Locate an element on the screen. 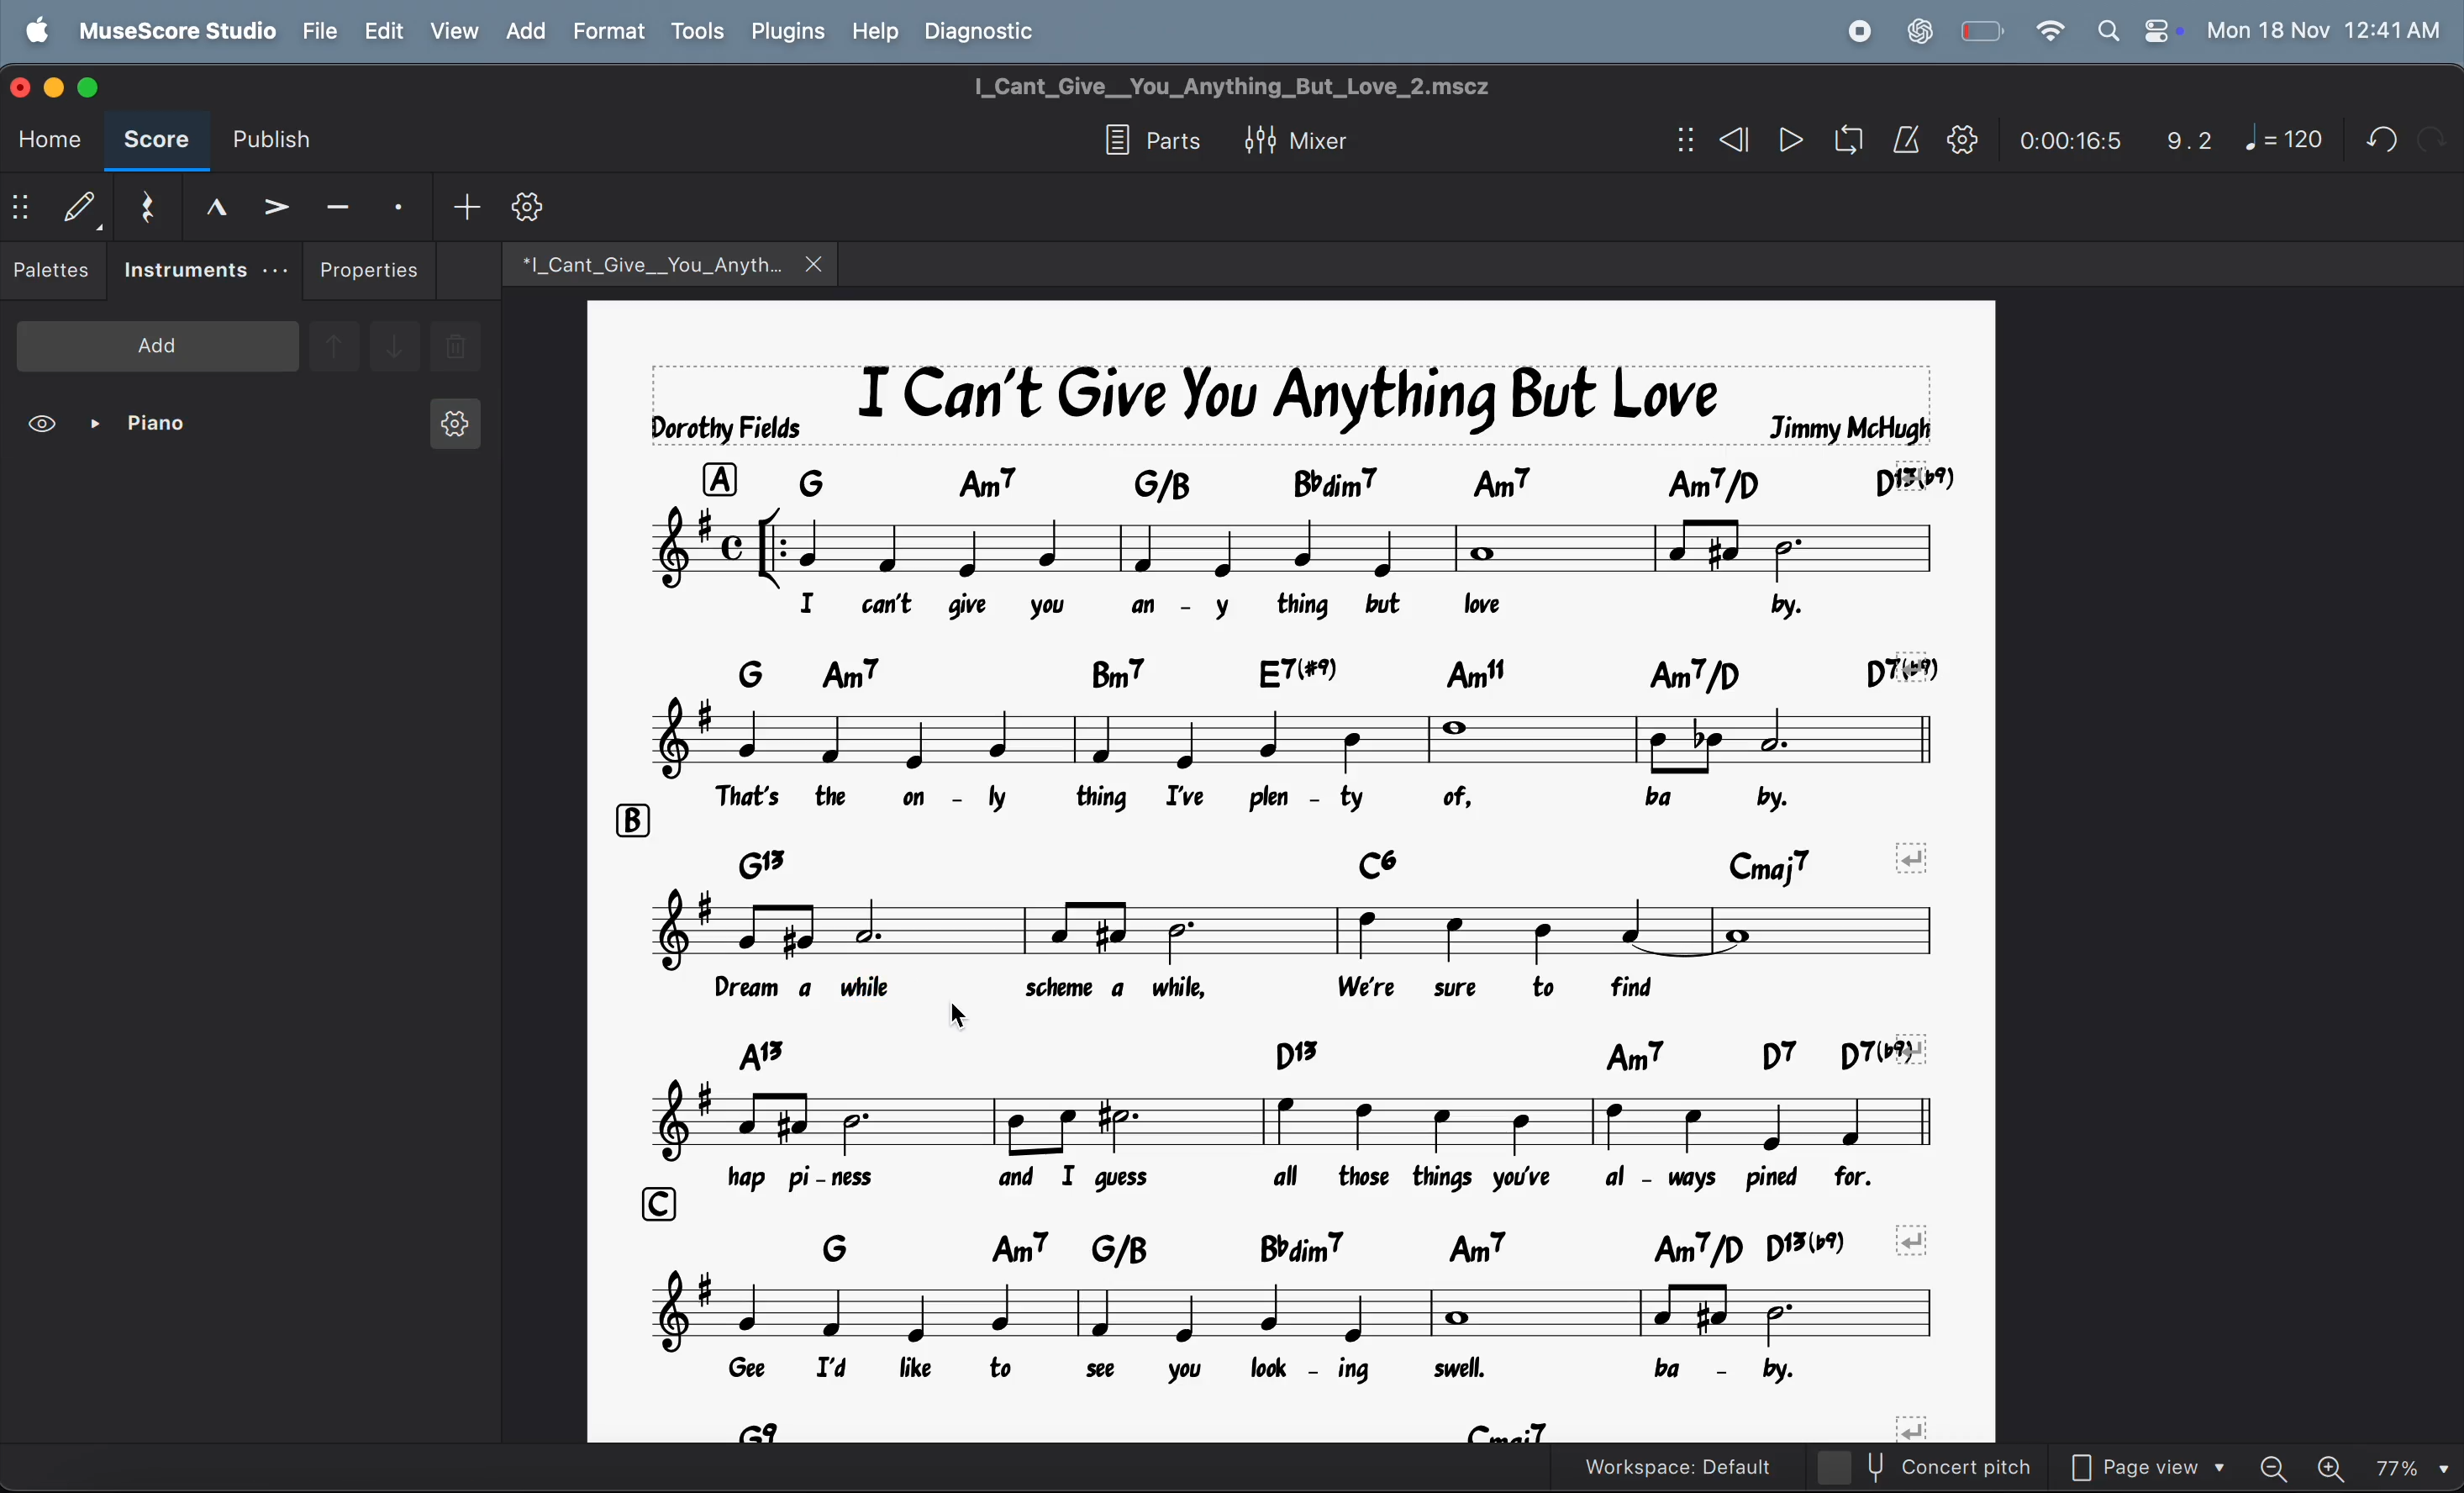 The height and width of the screenshot is (1493, 2464). battery is located at coordinates (1981, 29).